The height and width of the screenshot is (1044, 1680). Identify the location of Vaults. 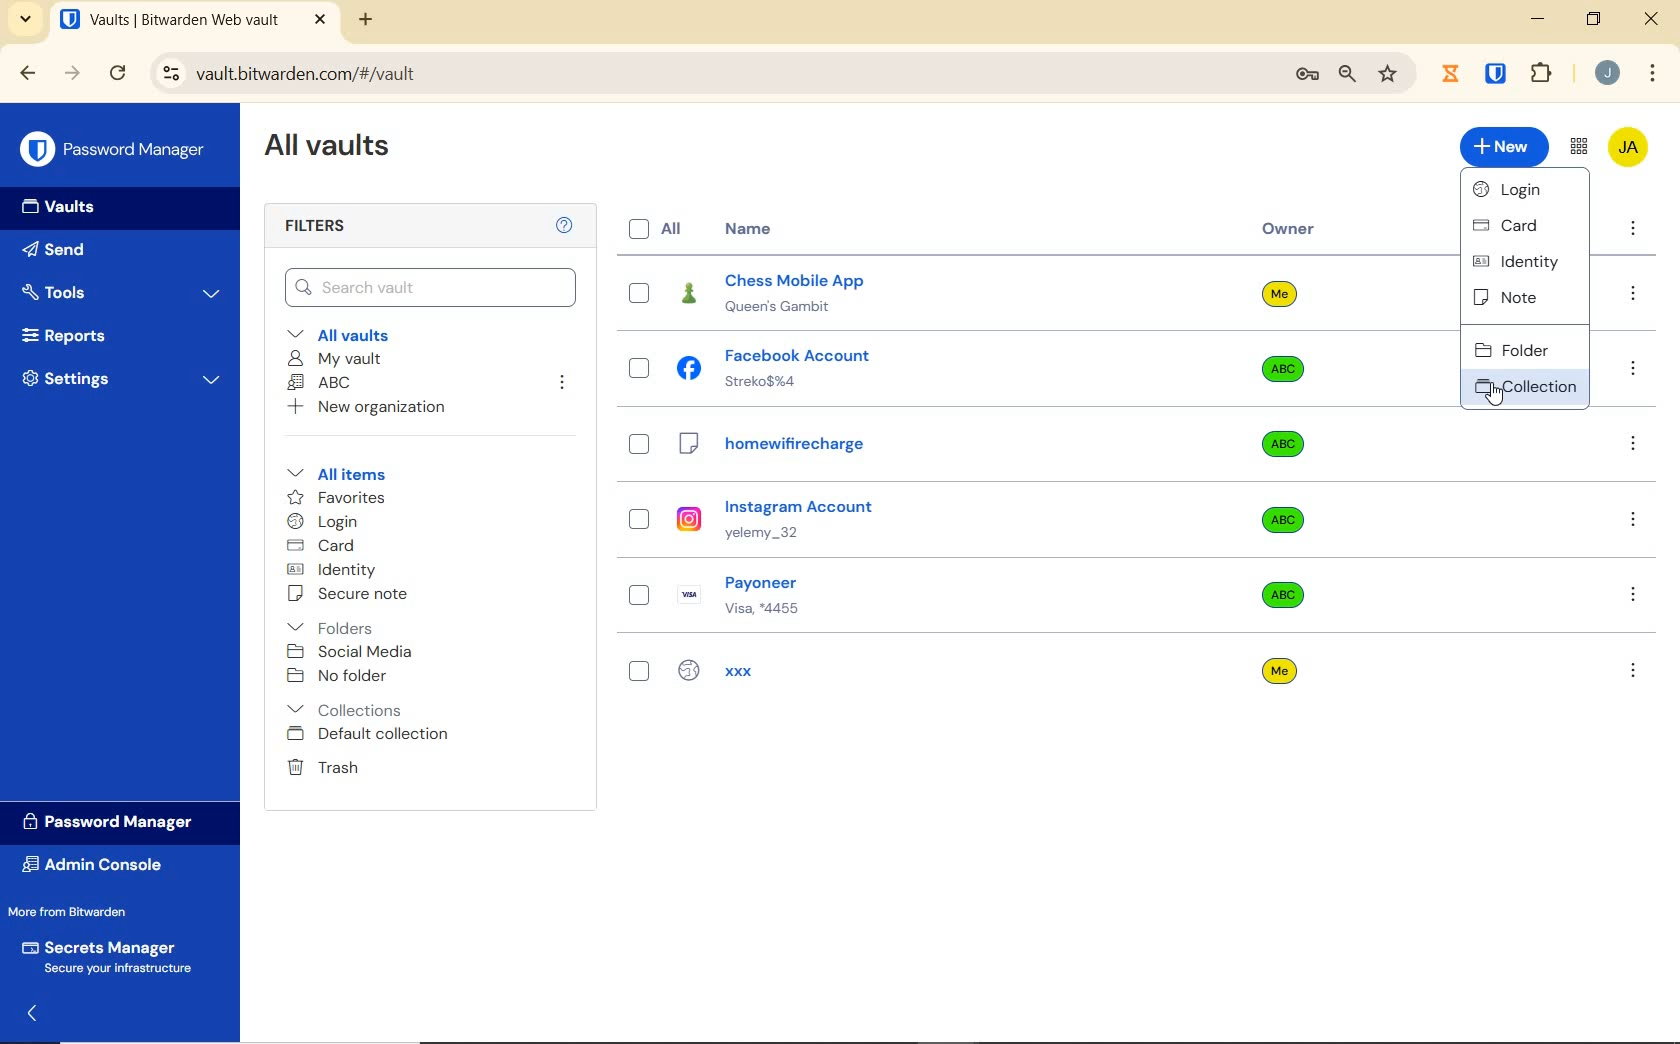
(61, 204).